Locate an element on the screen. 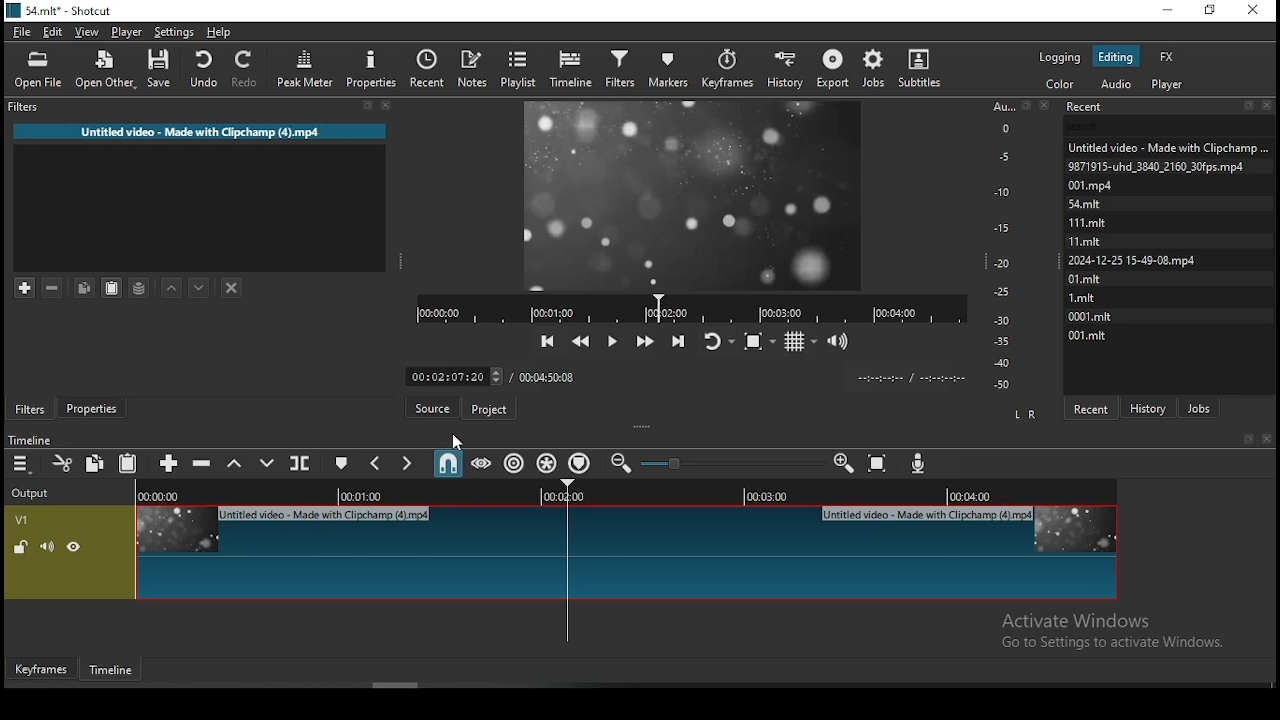  paste is located at coordinates (112, 288).